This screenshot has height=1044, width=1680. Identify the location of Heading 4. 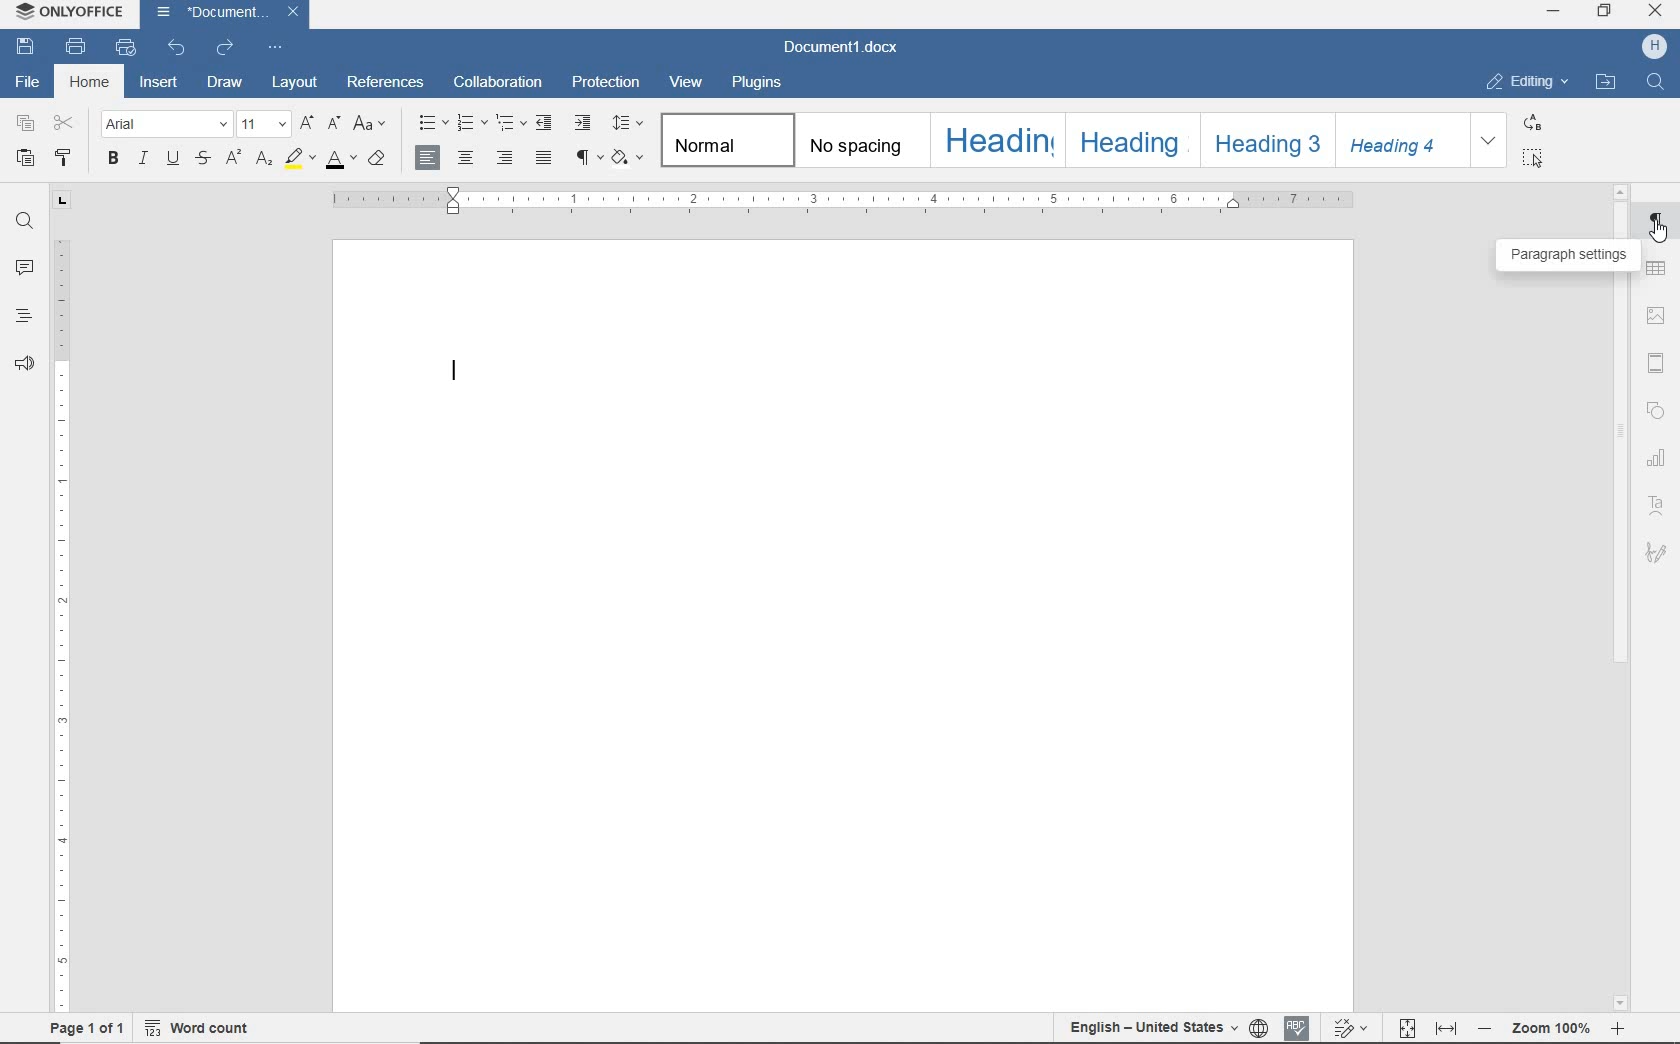
(1402, 139).